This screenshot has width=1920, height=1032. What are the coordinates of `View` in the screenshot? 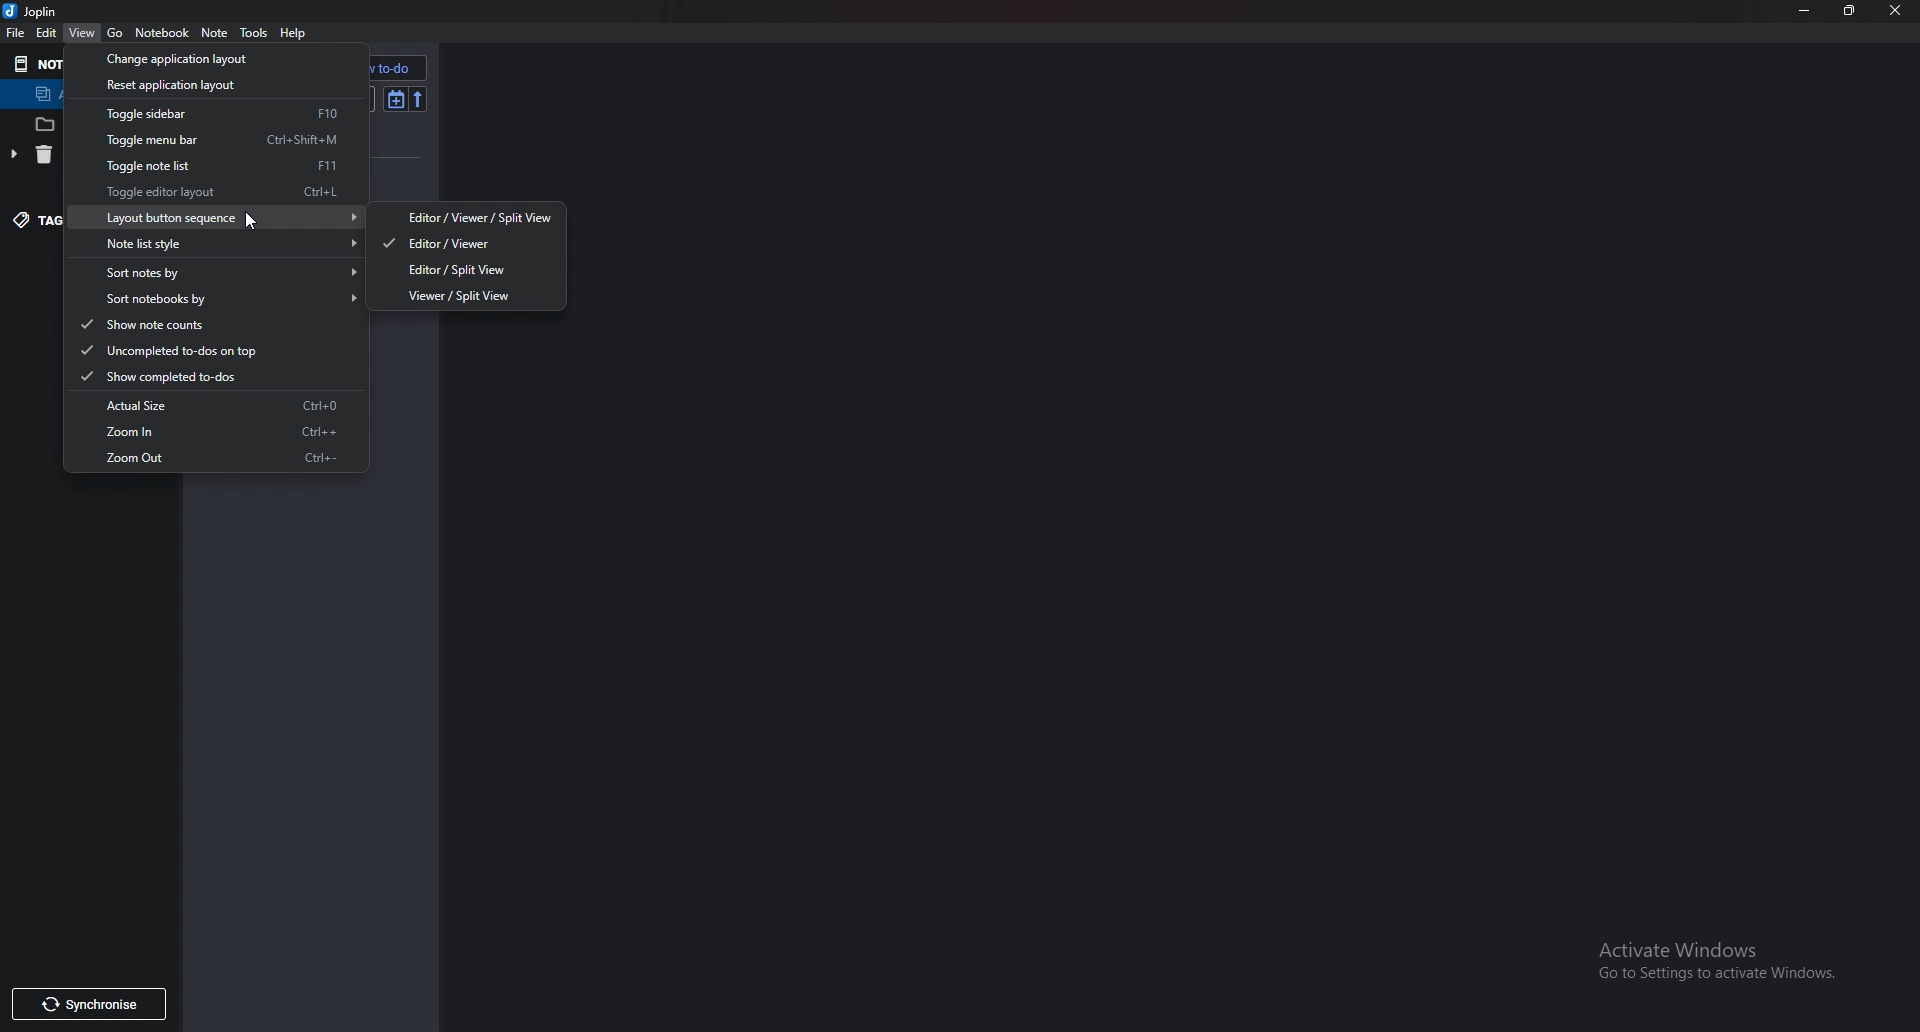 It's located at (83, 33).